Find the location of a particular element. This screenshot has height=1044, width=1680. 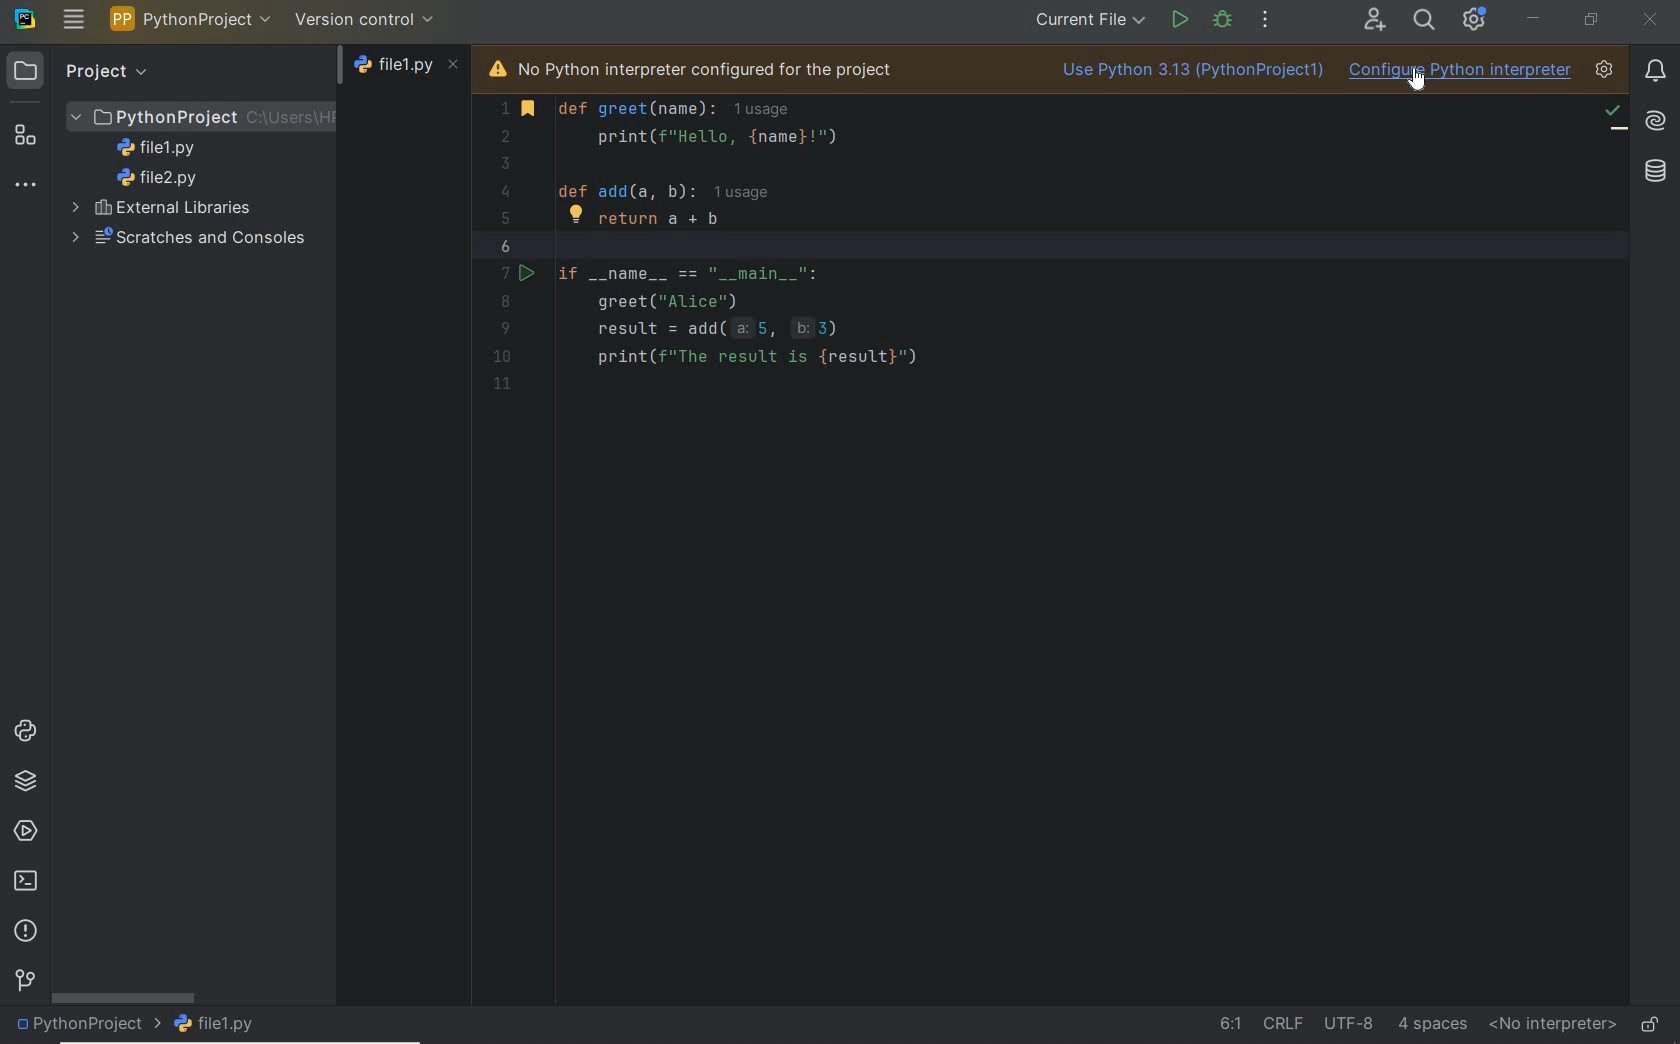

cursor is located at coordinates (1421, 83).